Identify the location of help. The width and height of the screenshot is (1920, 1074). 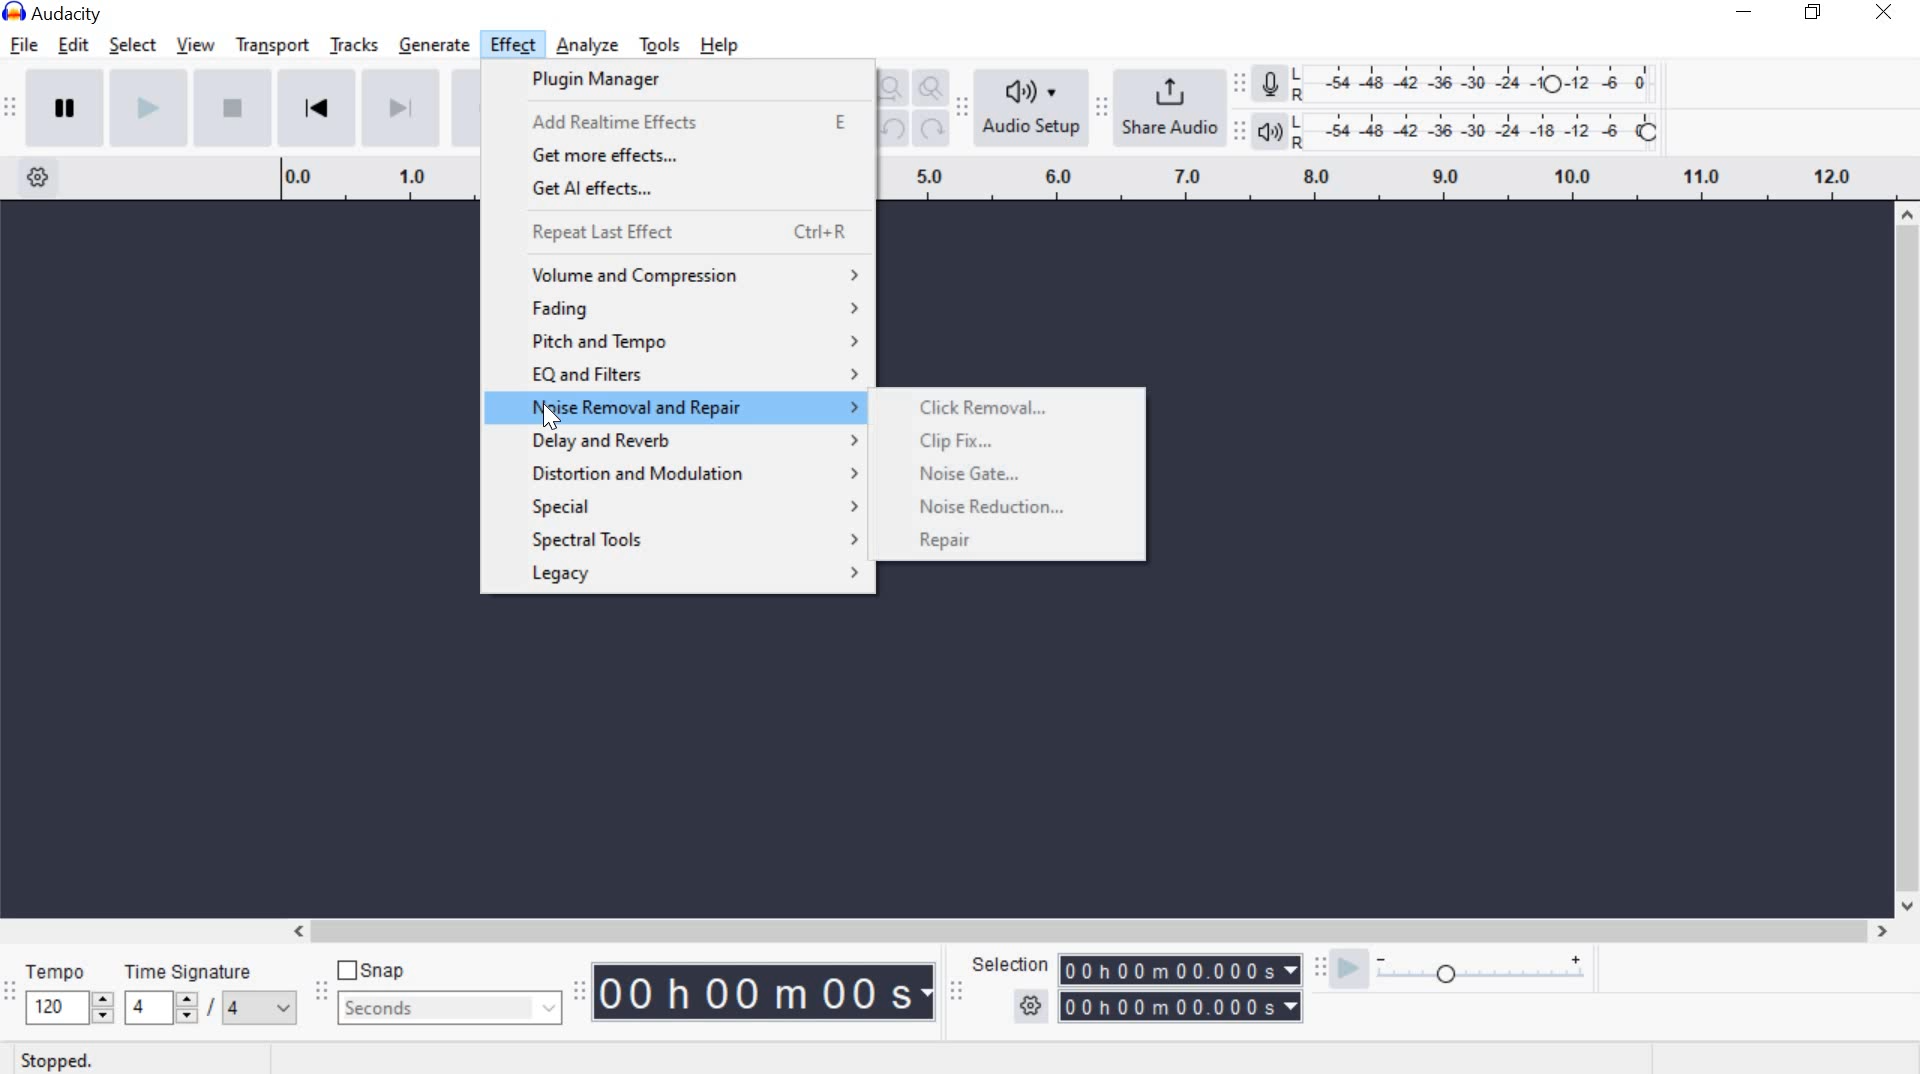
(722, 45).